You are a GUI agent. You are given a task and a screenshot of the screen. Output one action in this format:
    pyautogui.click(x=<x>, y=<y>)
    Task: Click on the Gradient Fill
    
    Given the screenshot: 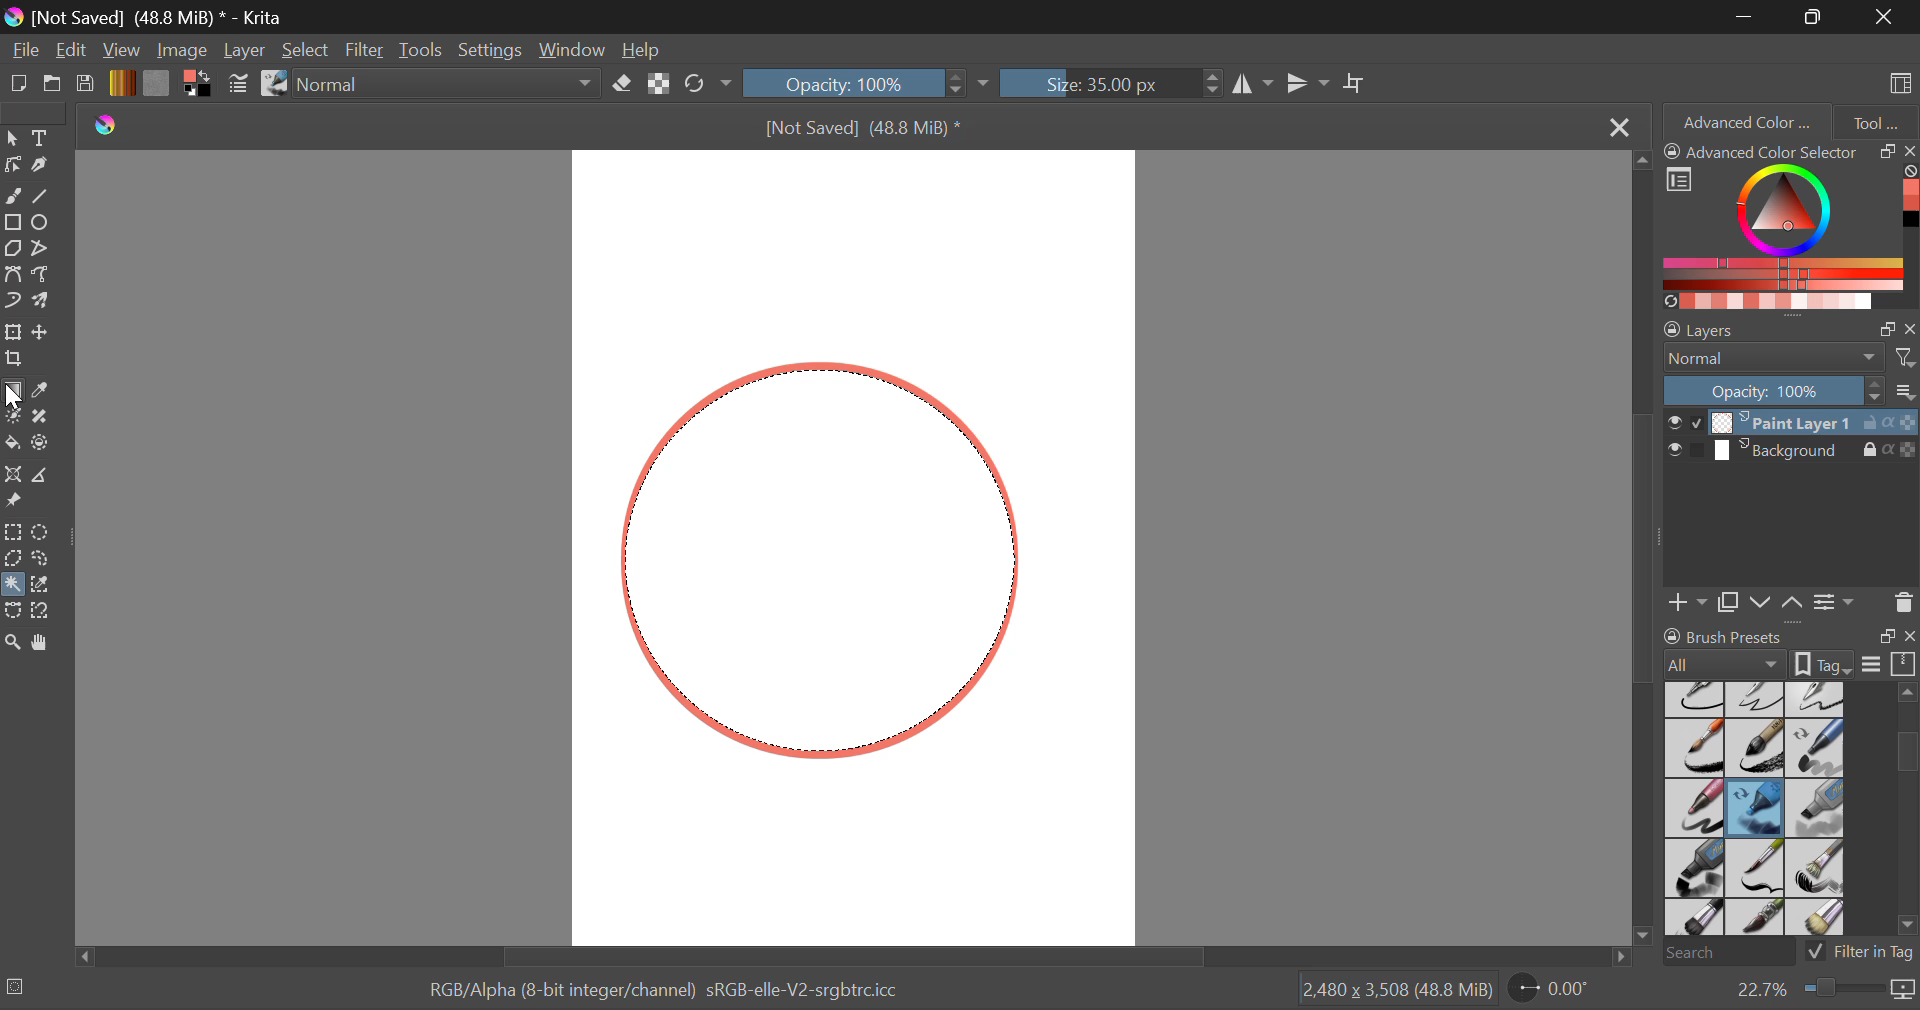 What is the action you would take?
    pyautogui.click(x=12, y=392)
    